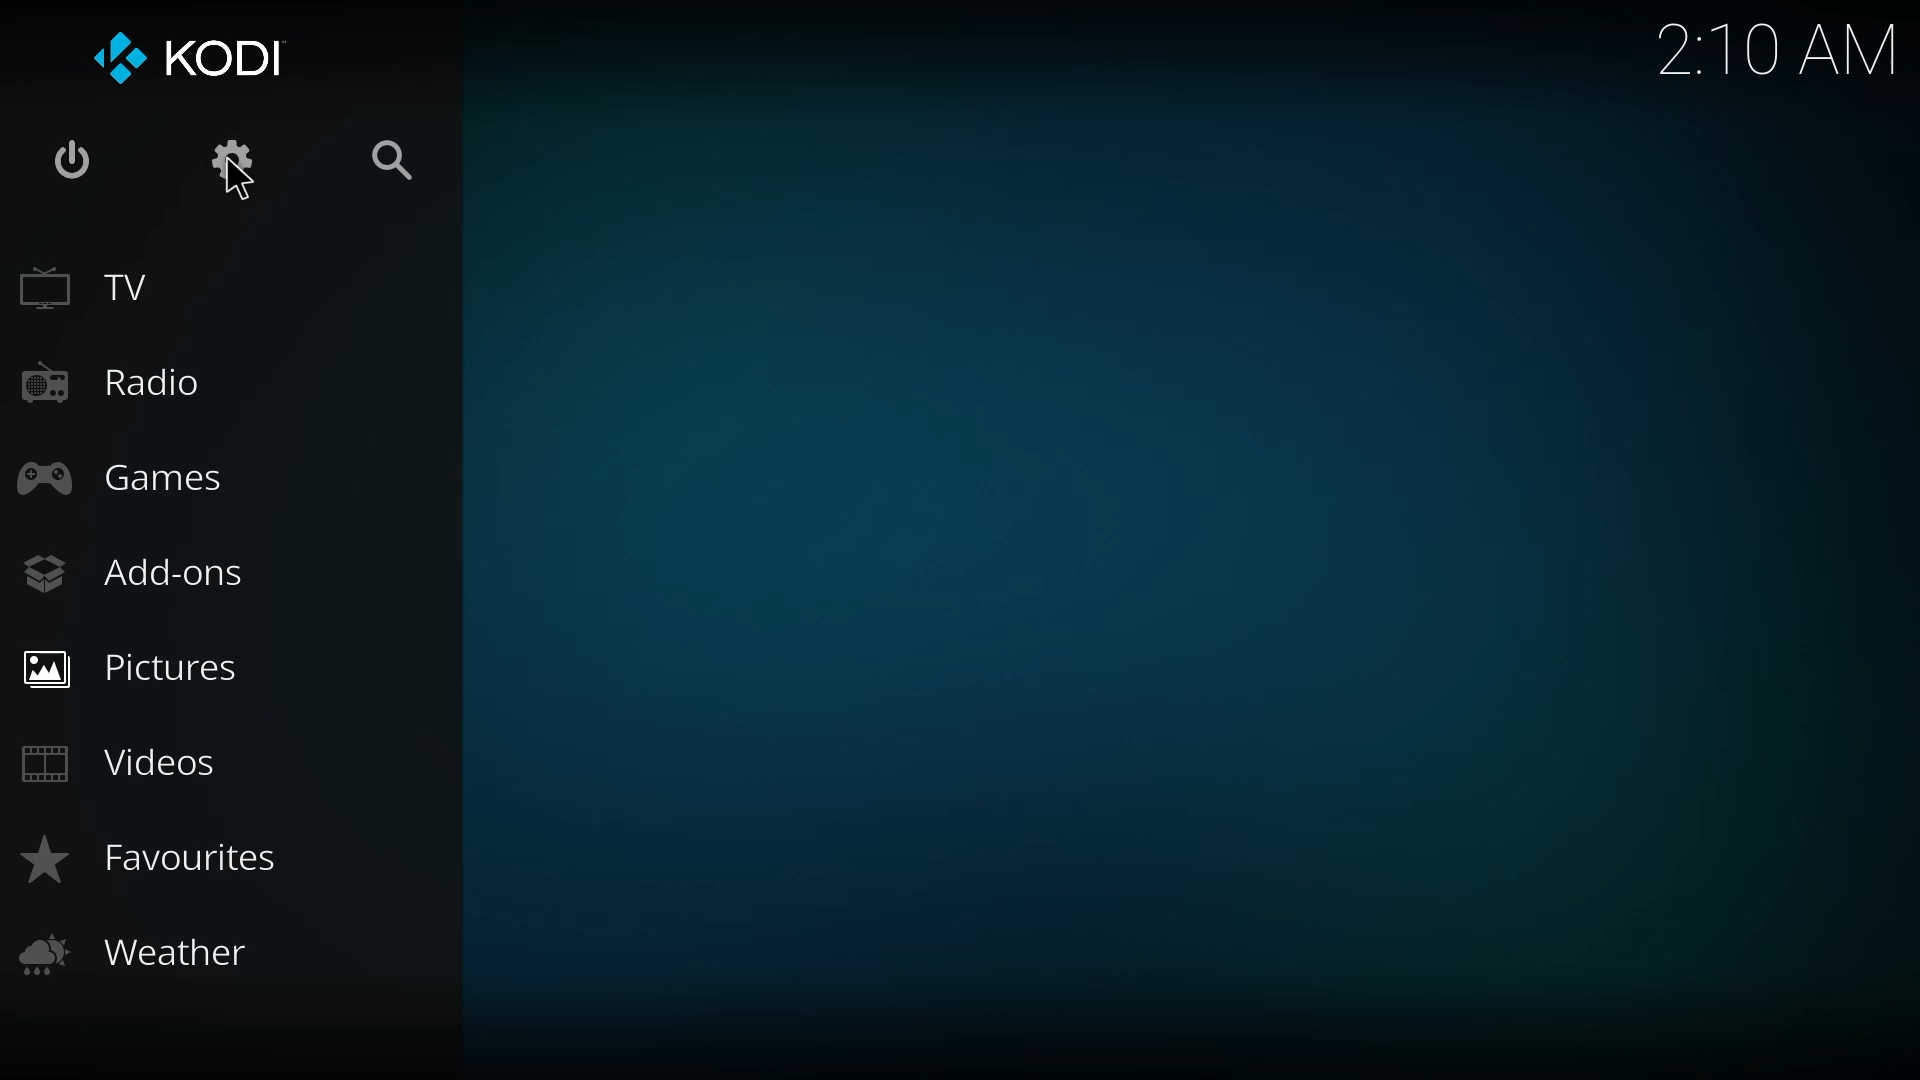  What do you see at coordinates (228, 160) in the screenshot?
I see `settings` at bounding box center [228, 160].